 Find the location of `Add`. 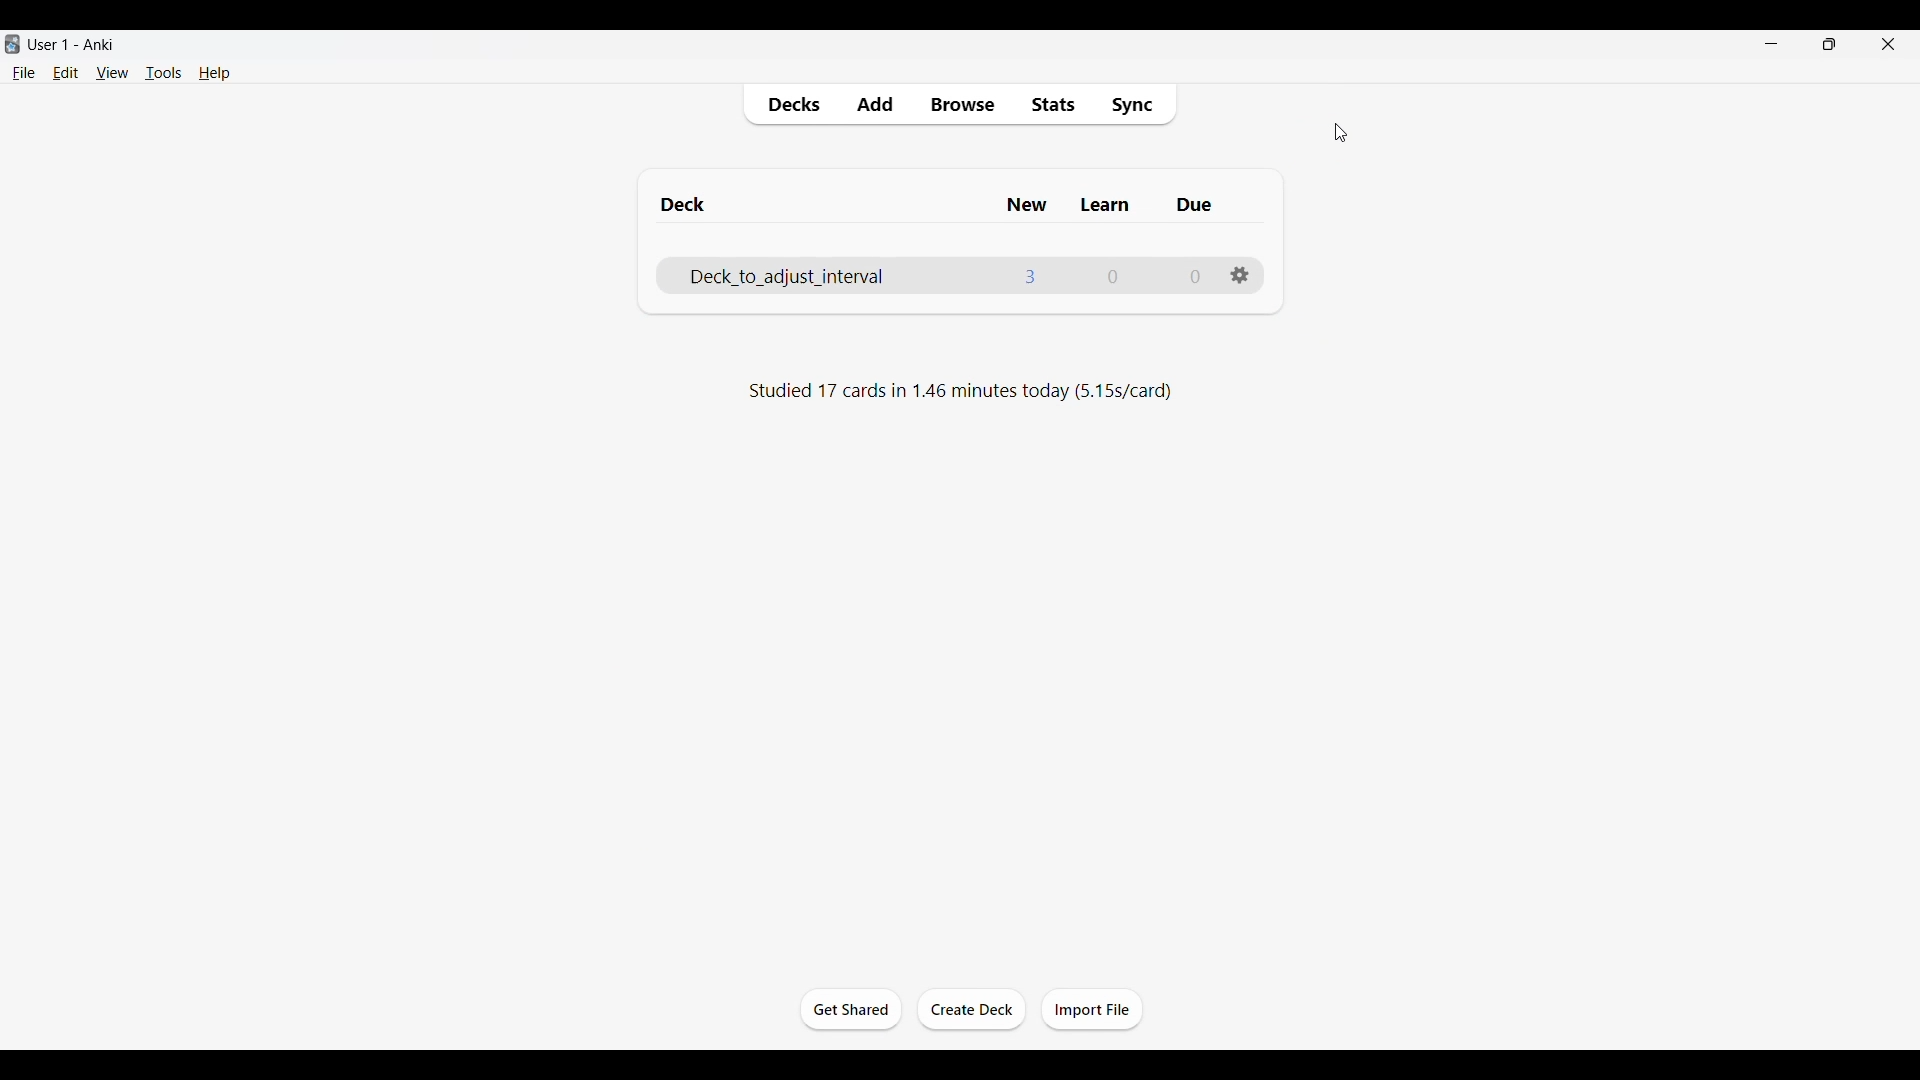

Add is located at coordinates (878, 104).